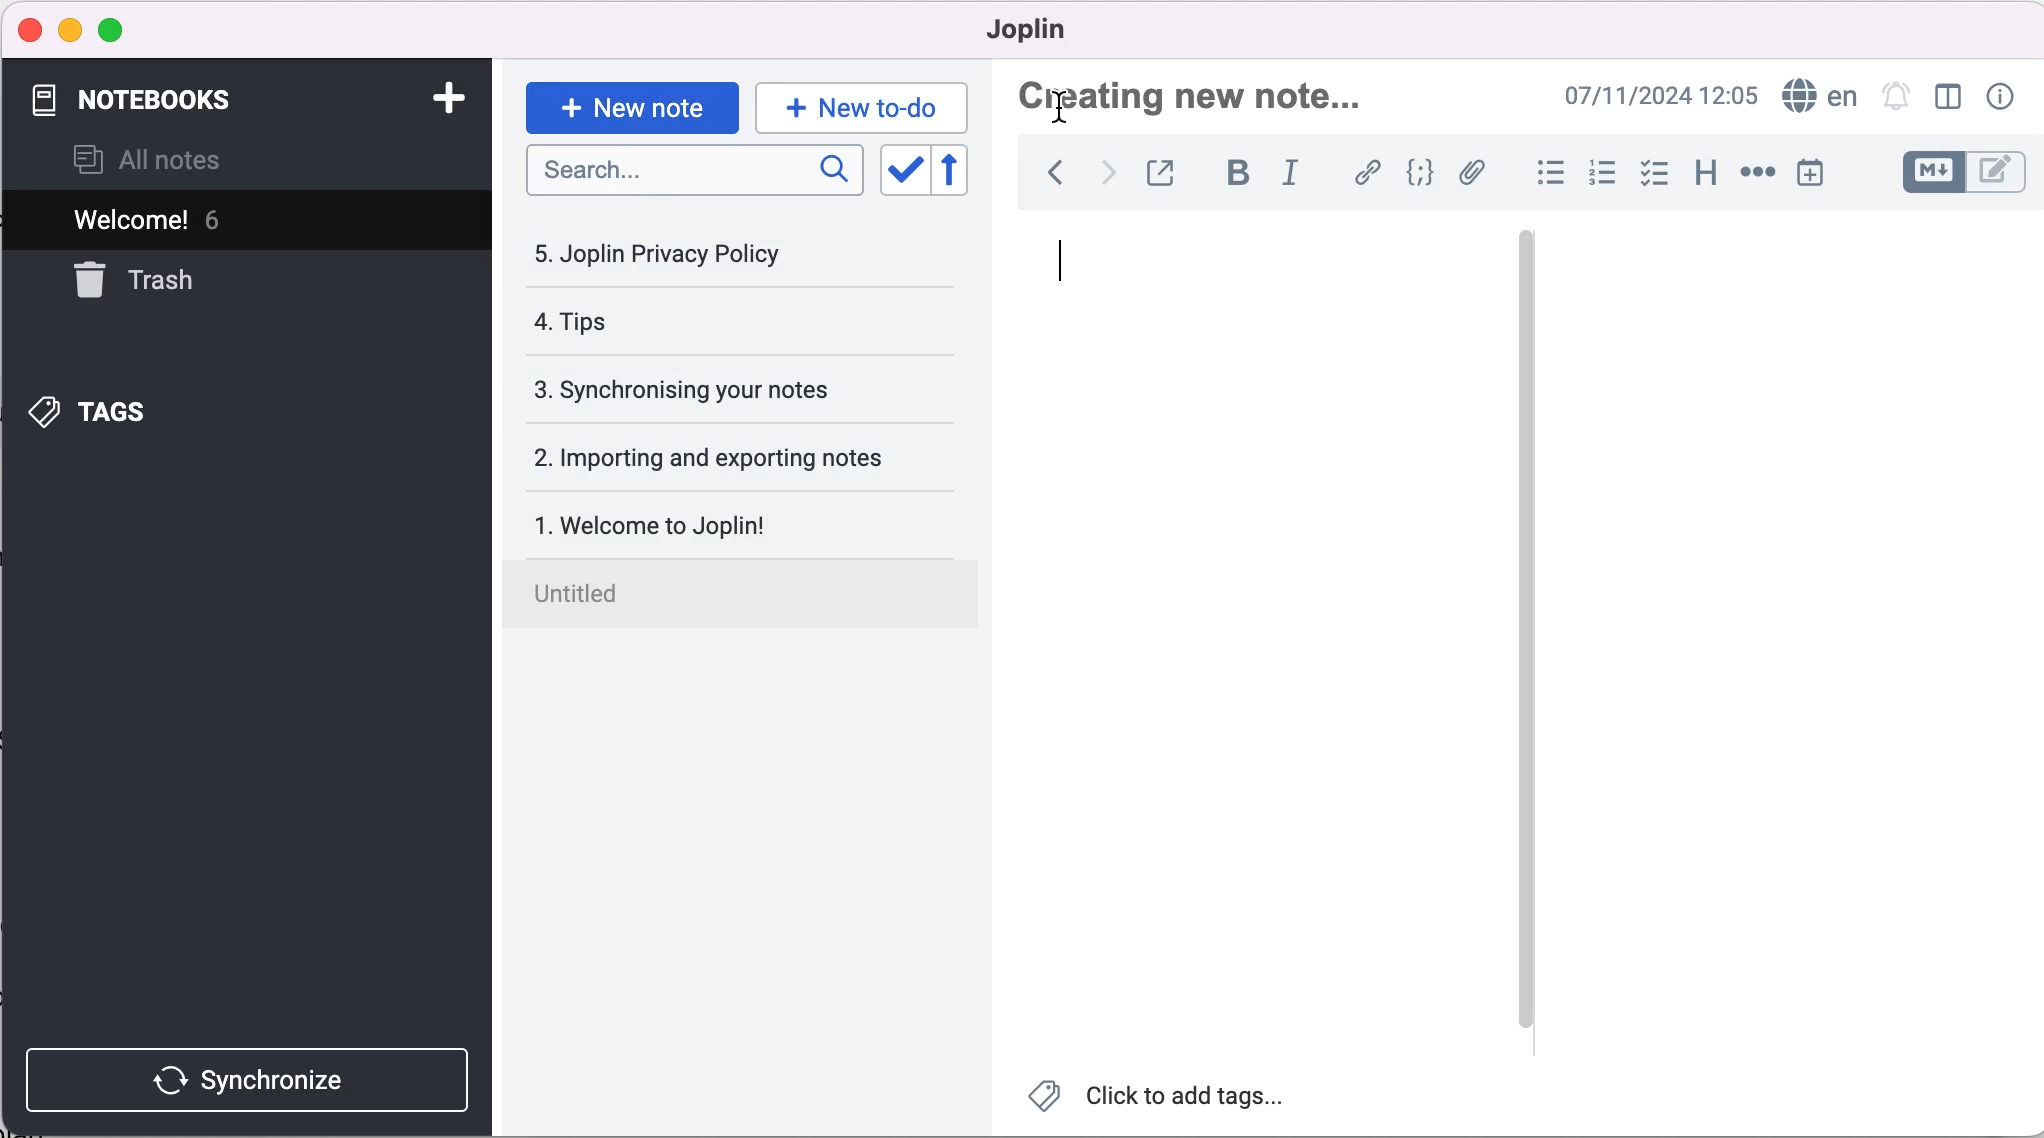 Image resolution: width=2044 pixels, height=1138 pixels. What do you see at coordinates (148, 101) in the screenshot?
I see `notebooks` at bounding box center [148, 101].